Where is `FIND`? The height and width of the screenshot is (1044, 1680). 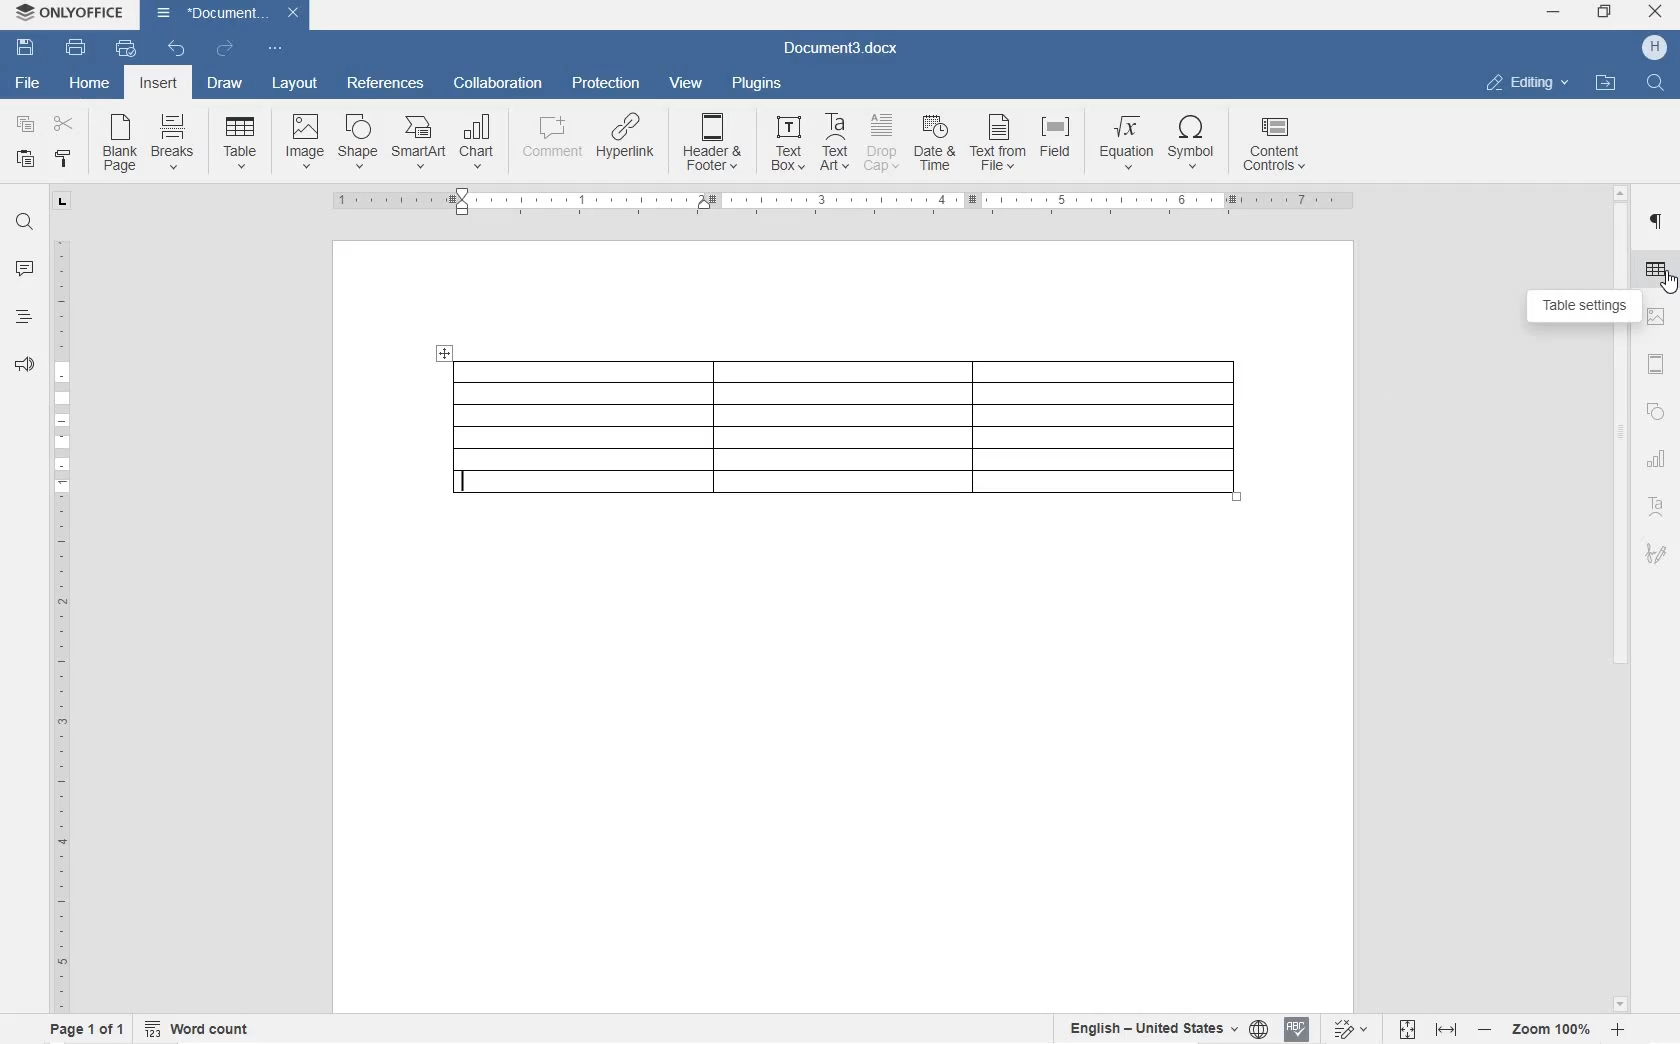 FIND is located at coordinates (24, 225).